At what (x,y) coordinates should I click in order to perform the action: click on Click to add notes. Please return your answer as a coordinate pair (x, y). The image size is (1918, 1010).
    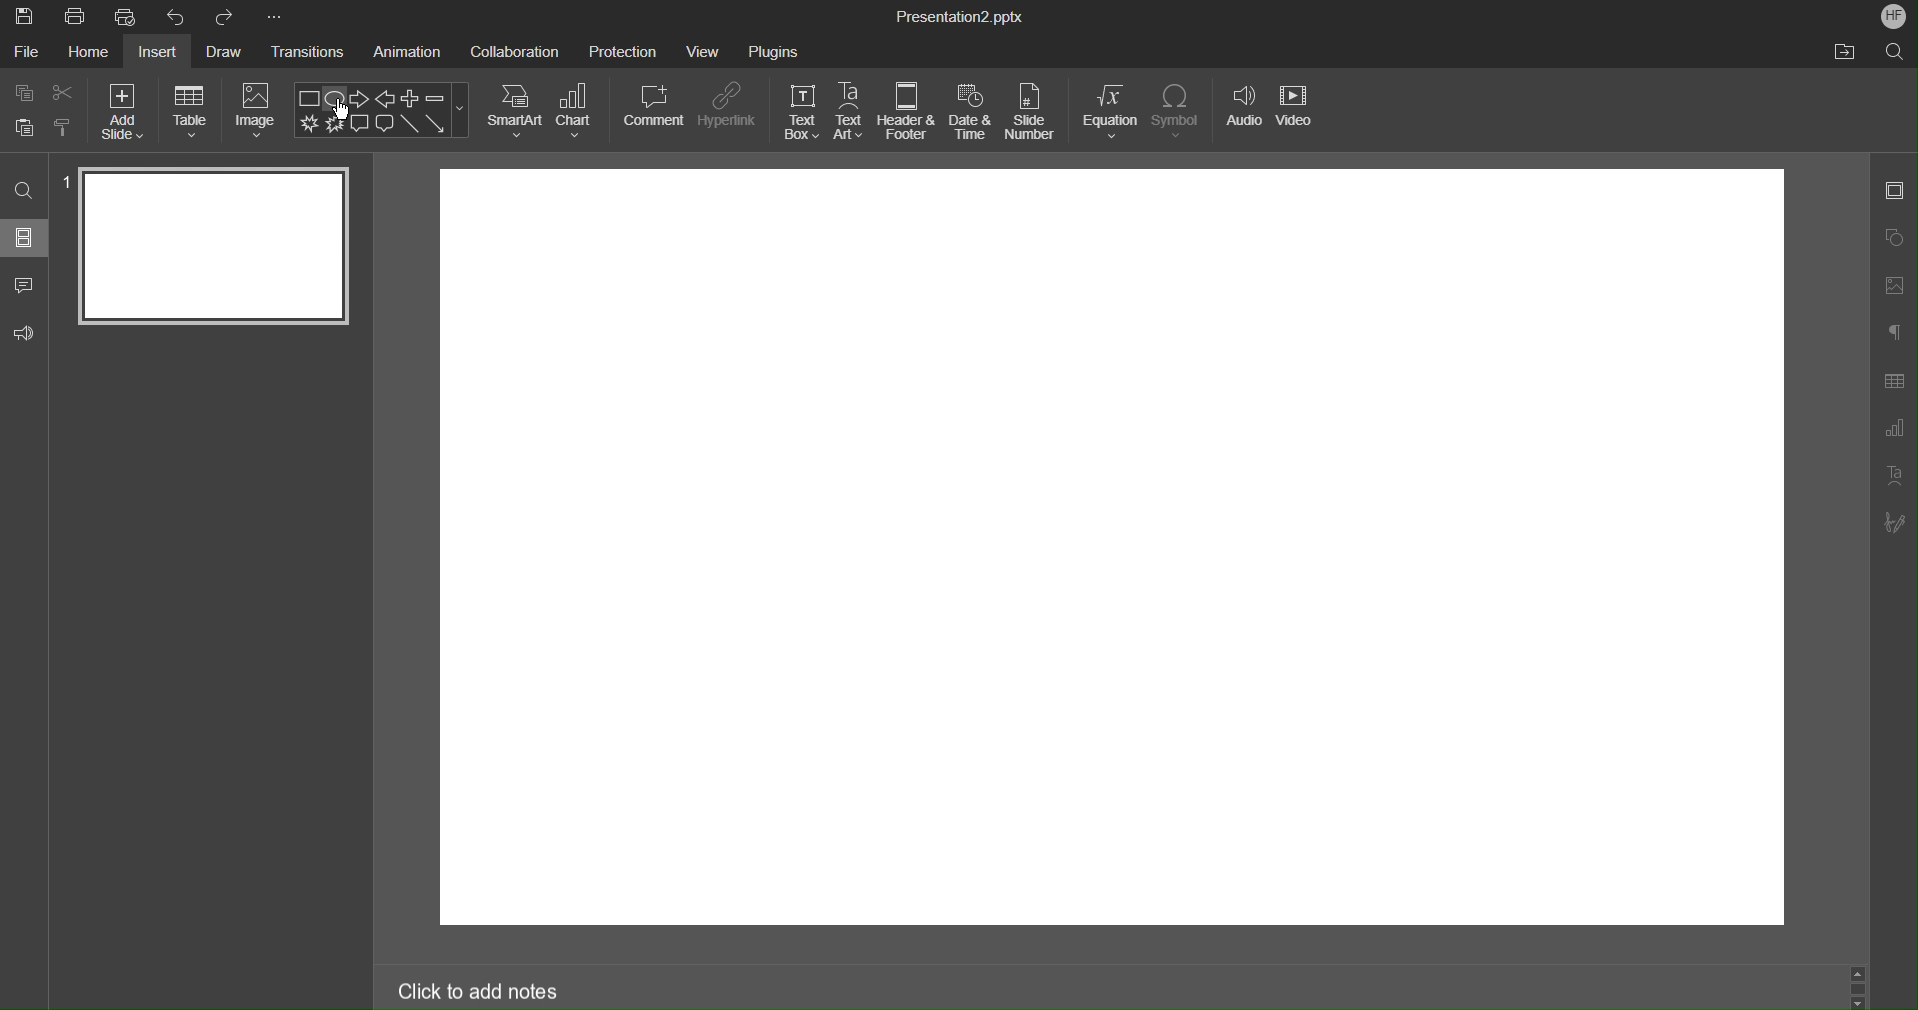
    Looking at the image, I should click on (500, 989).